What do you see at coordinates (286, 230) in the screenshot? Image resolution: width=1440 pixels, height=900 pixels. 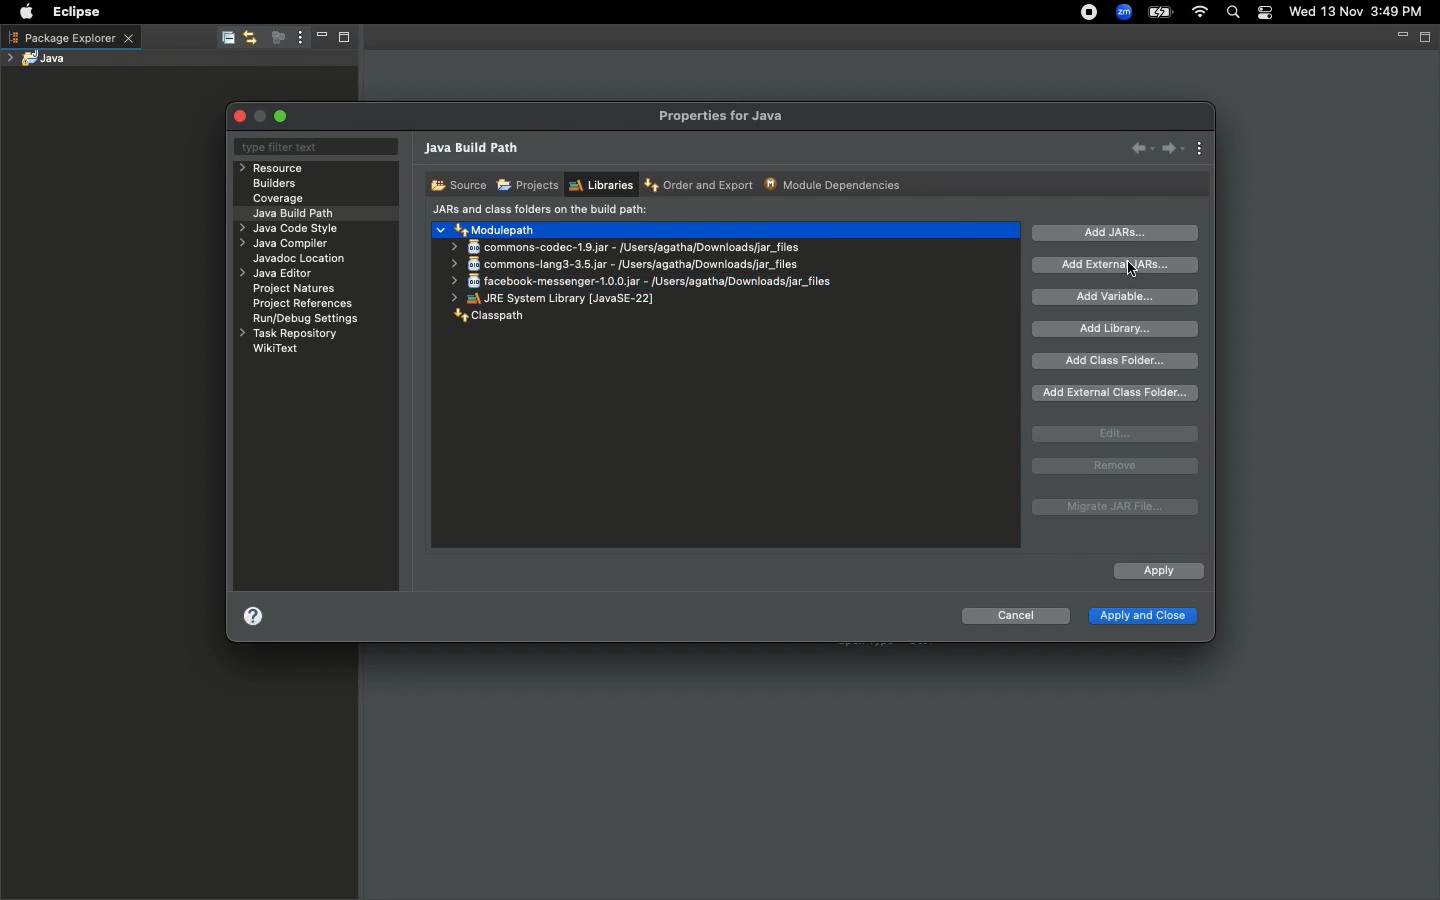 I see `Java code style` at bounding box center [286, 230].